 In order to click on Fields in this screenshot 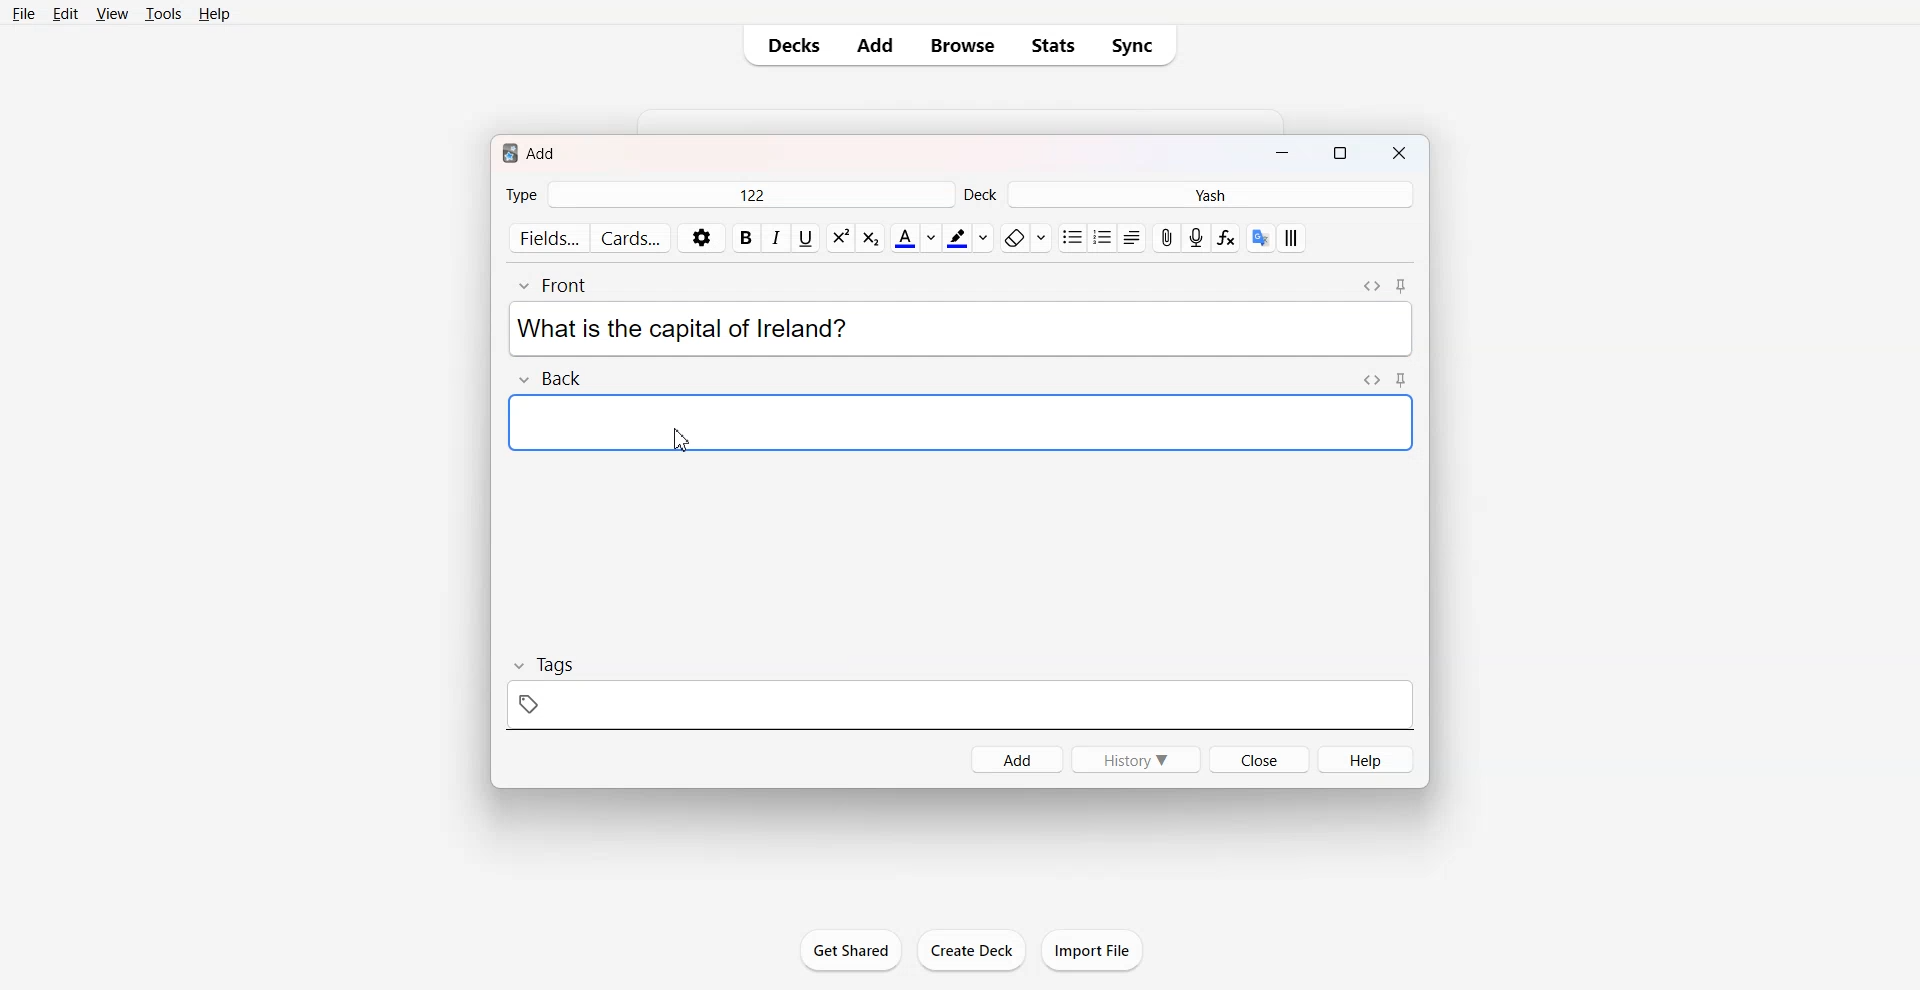, I will do `click(548, 237)`.